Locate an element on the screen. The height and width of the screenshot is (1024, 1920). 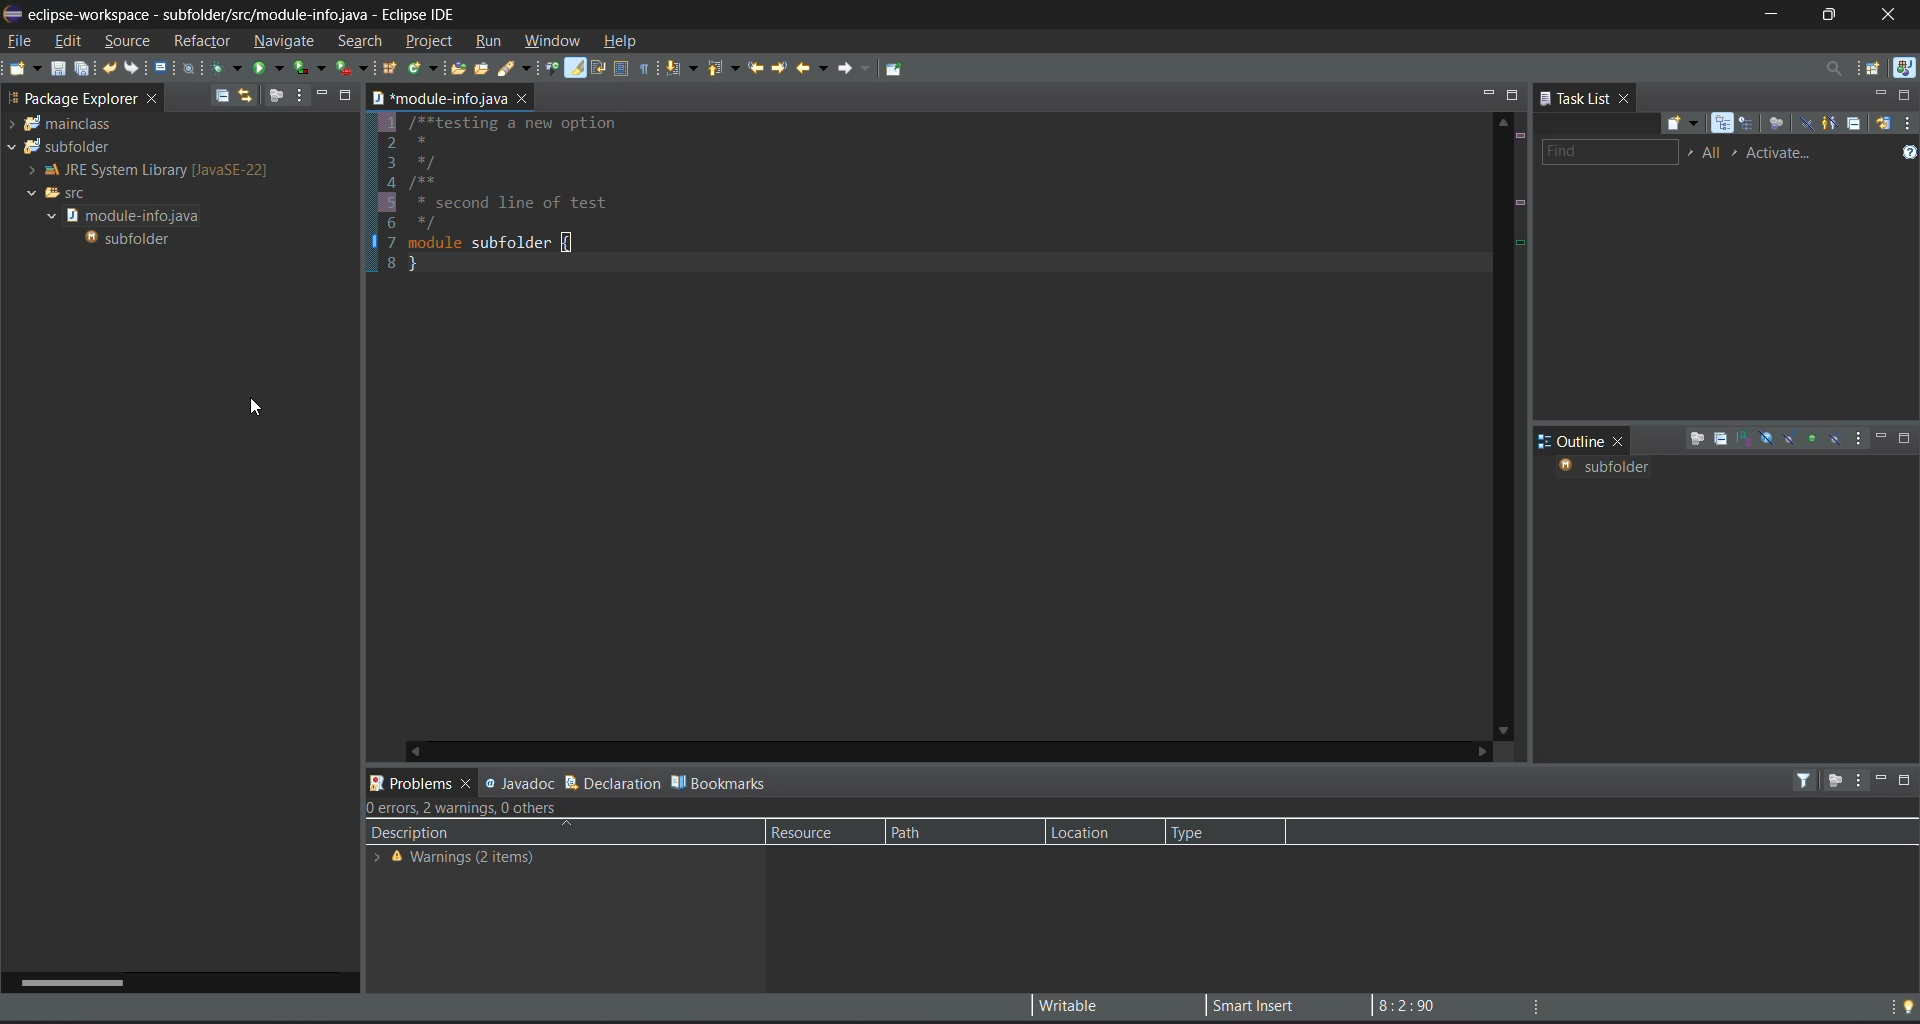
undo is located at coordinates (112, 69).